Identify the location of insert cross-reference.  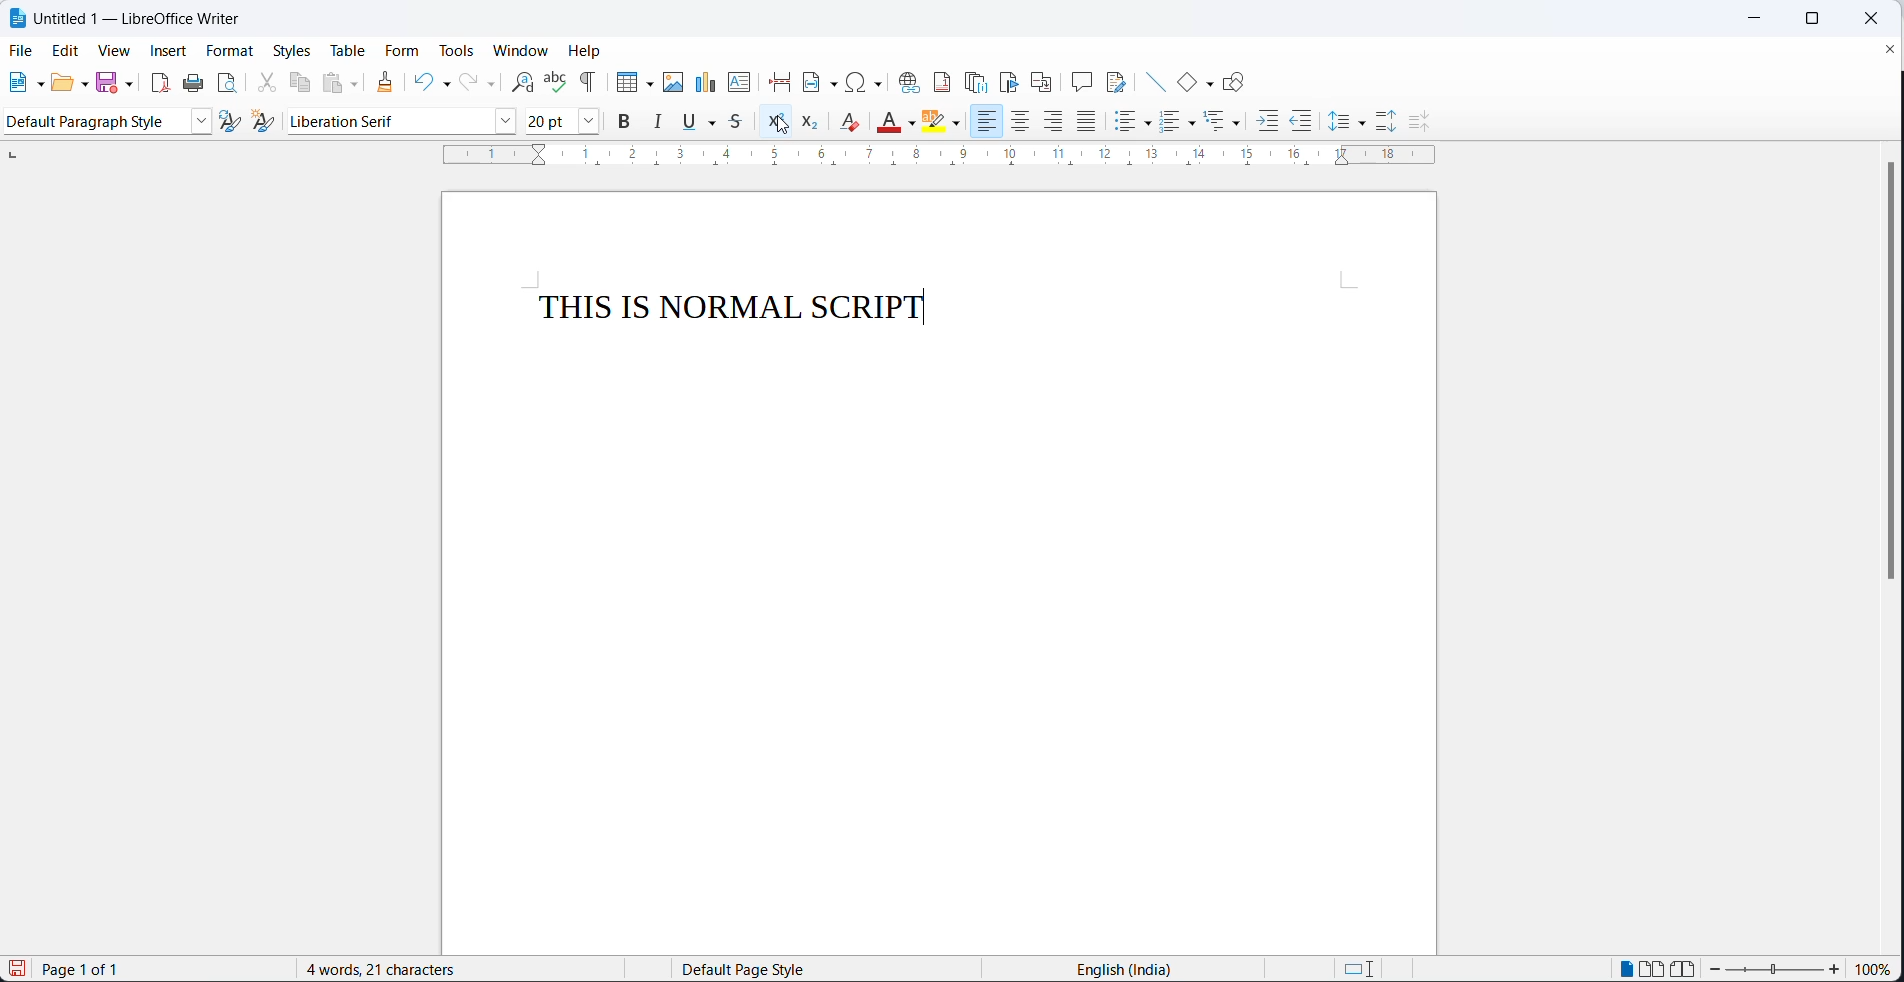
(1042, 79).